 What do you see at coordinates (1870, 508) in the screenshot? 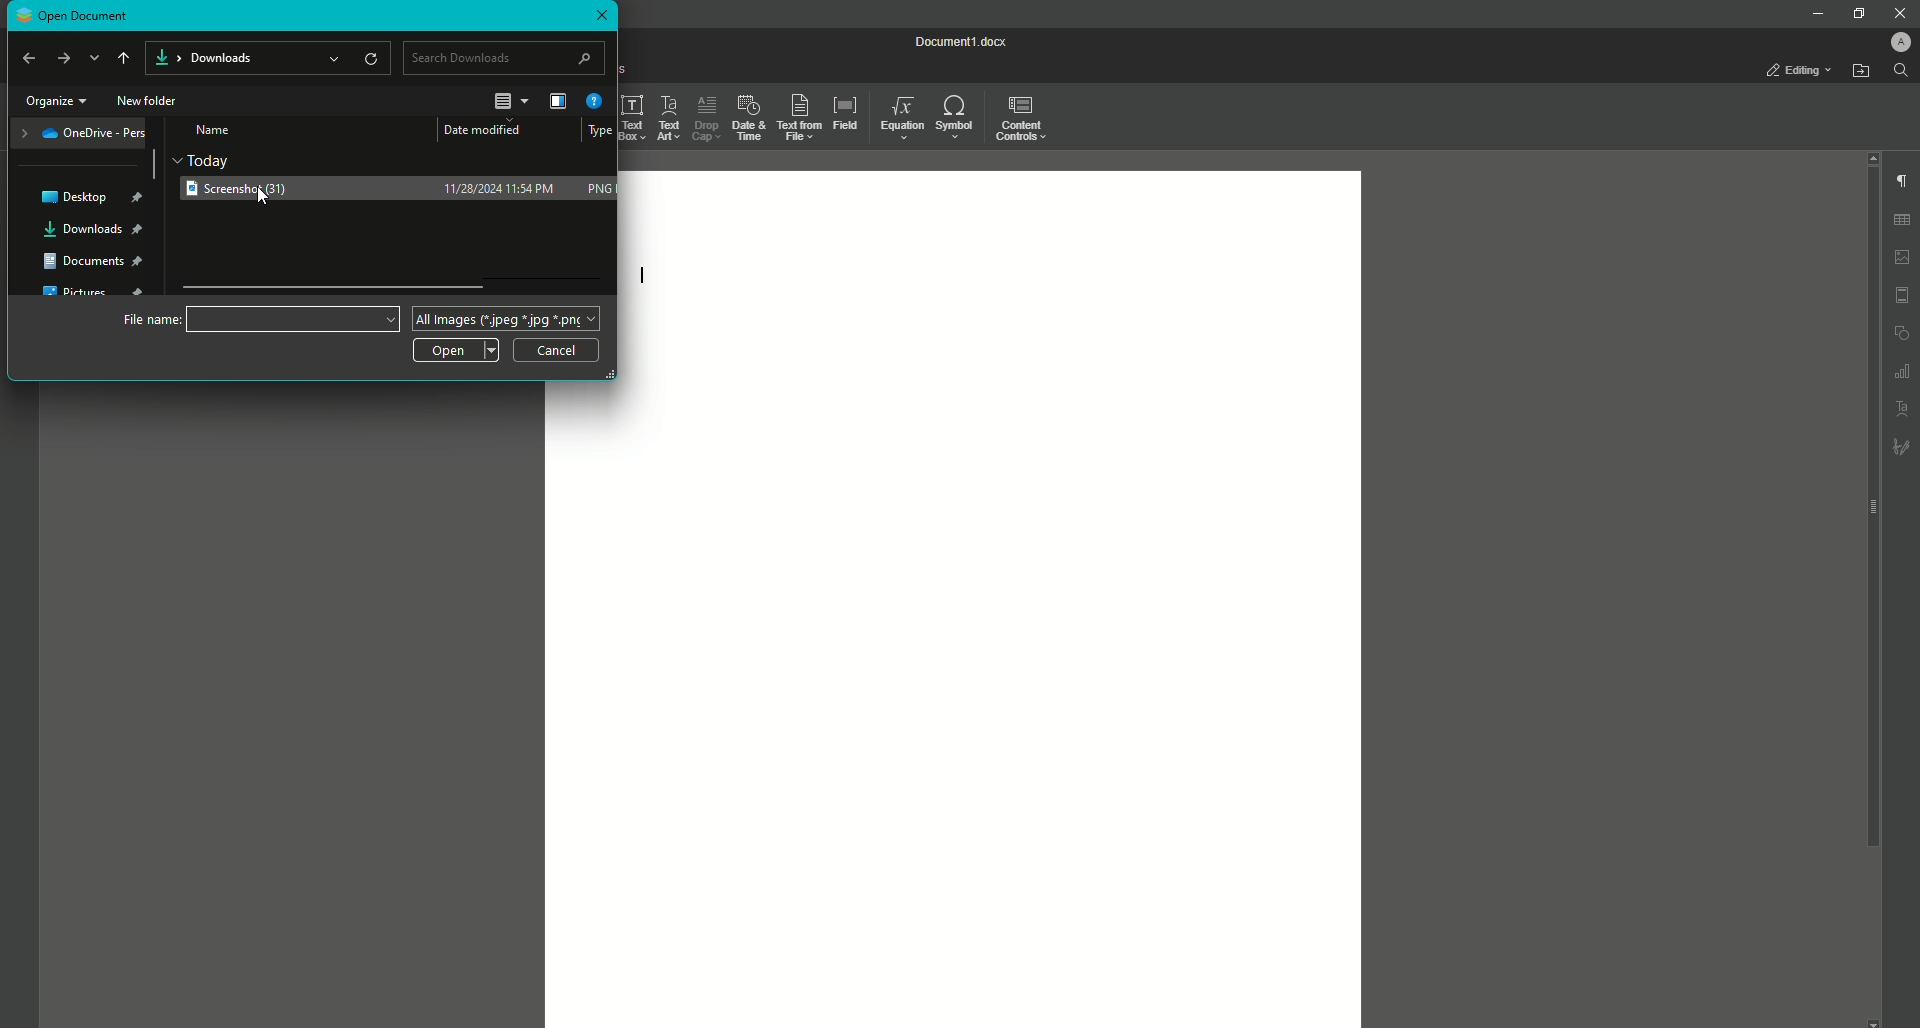
I see `Scroll bar` at bounding box center [1870, 508].